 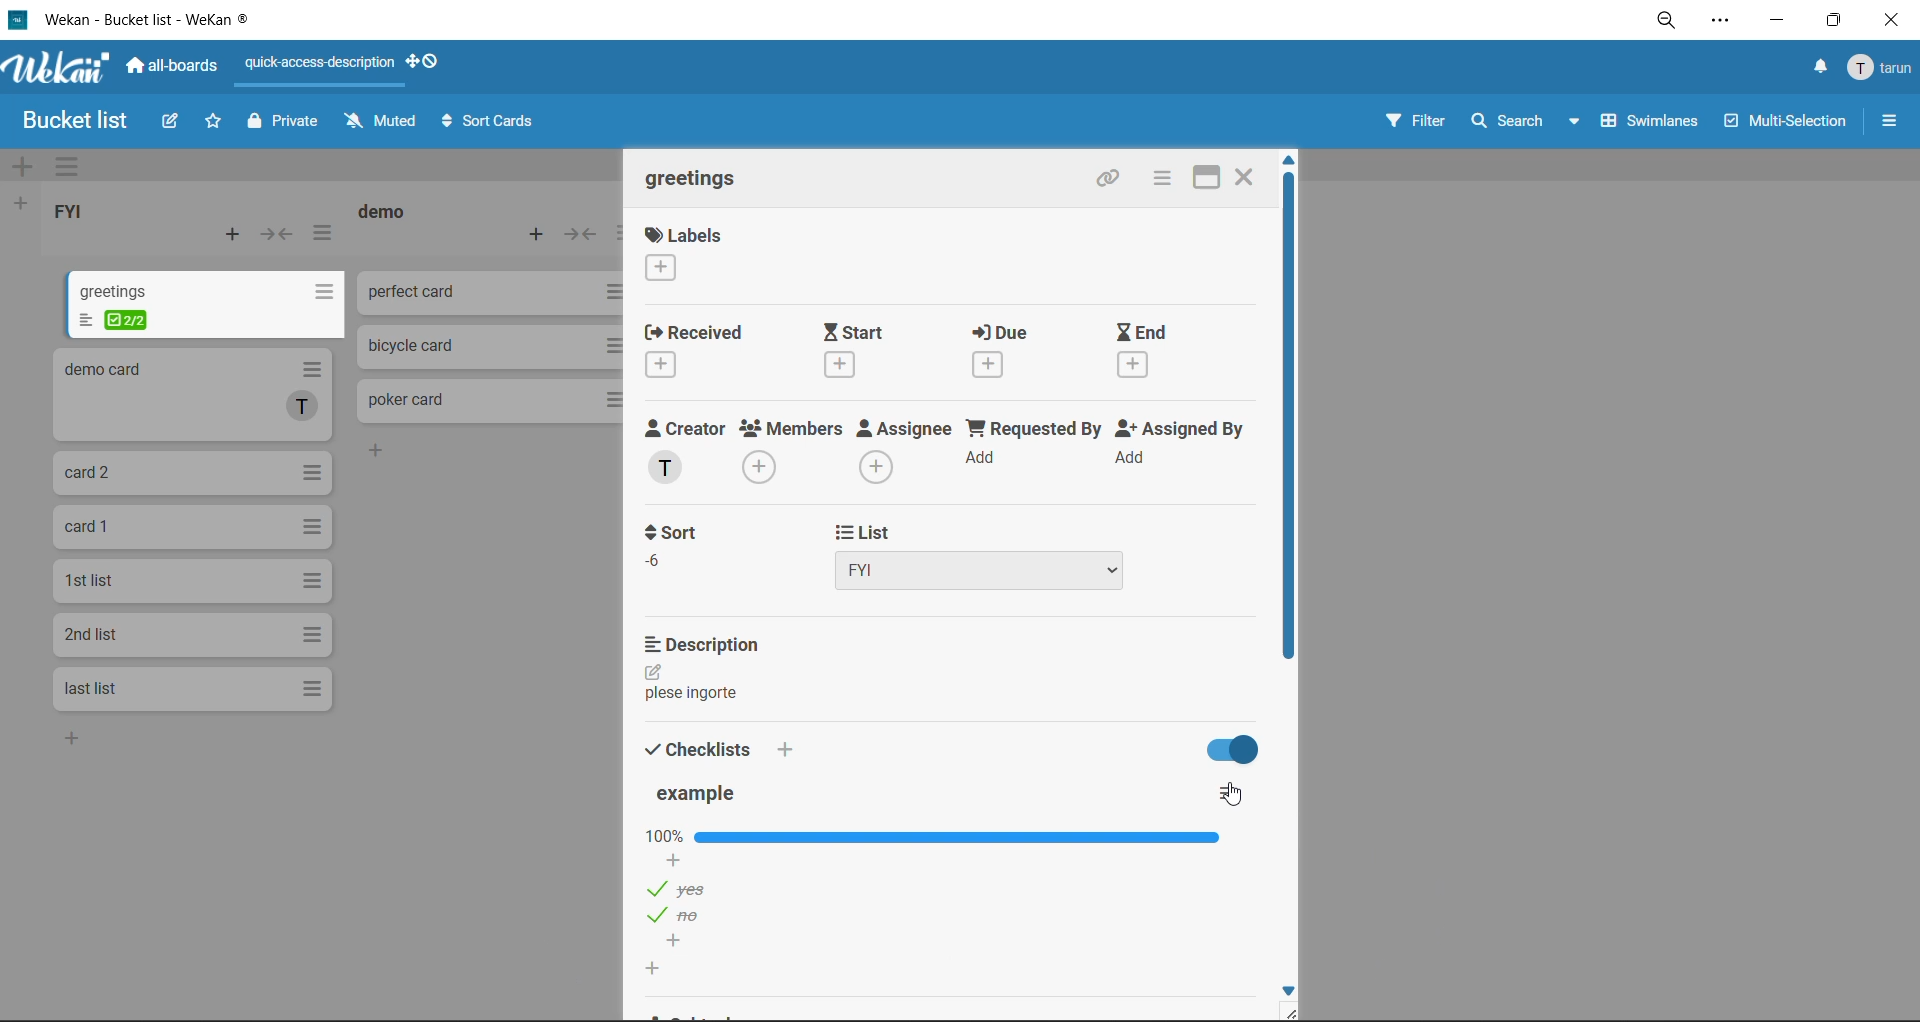 I want to click on list title, so click(x=77, y=213).